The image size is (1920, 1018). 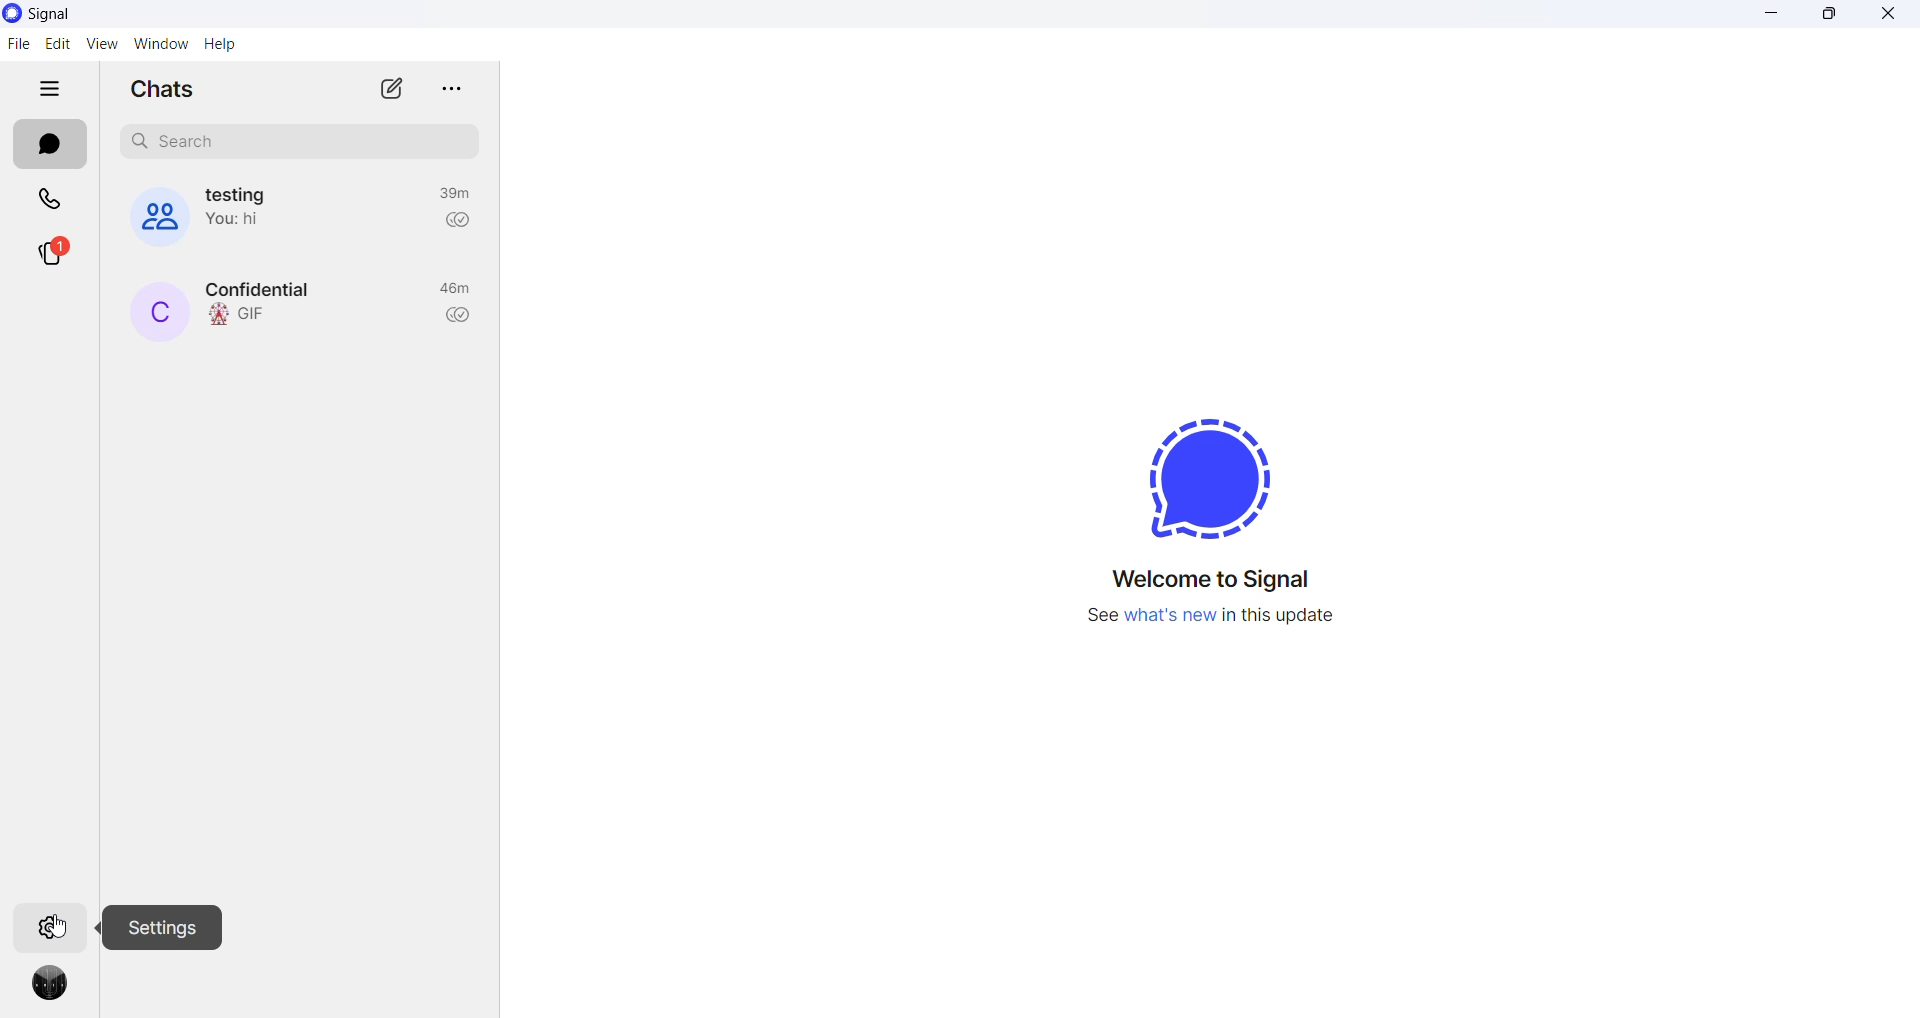 I want to click on chats, so click(x=46, y=146).